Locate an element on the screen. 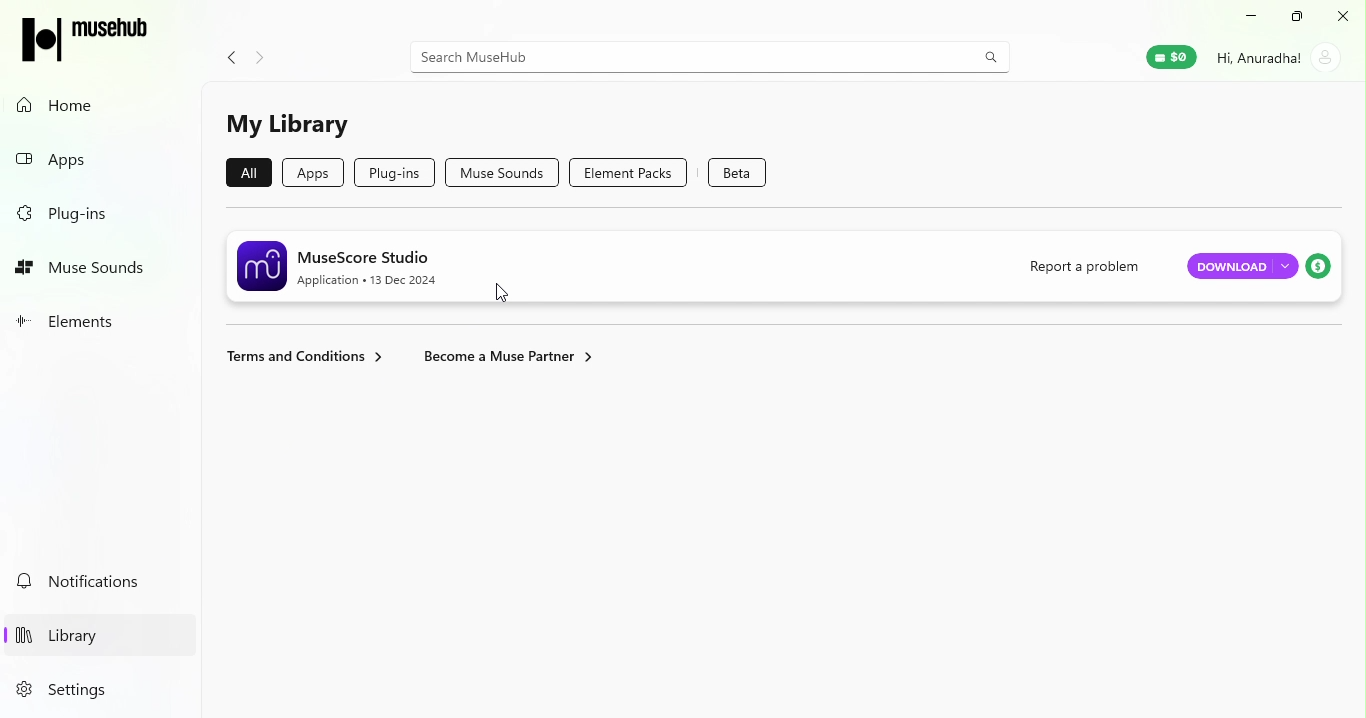 This screenshot has height=718, width=1366. Tip is located at coordinates (1320, 268).